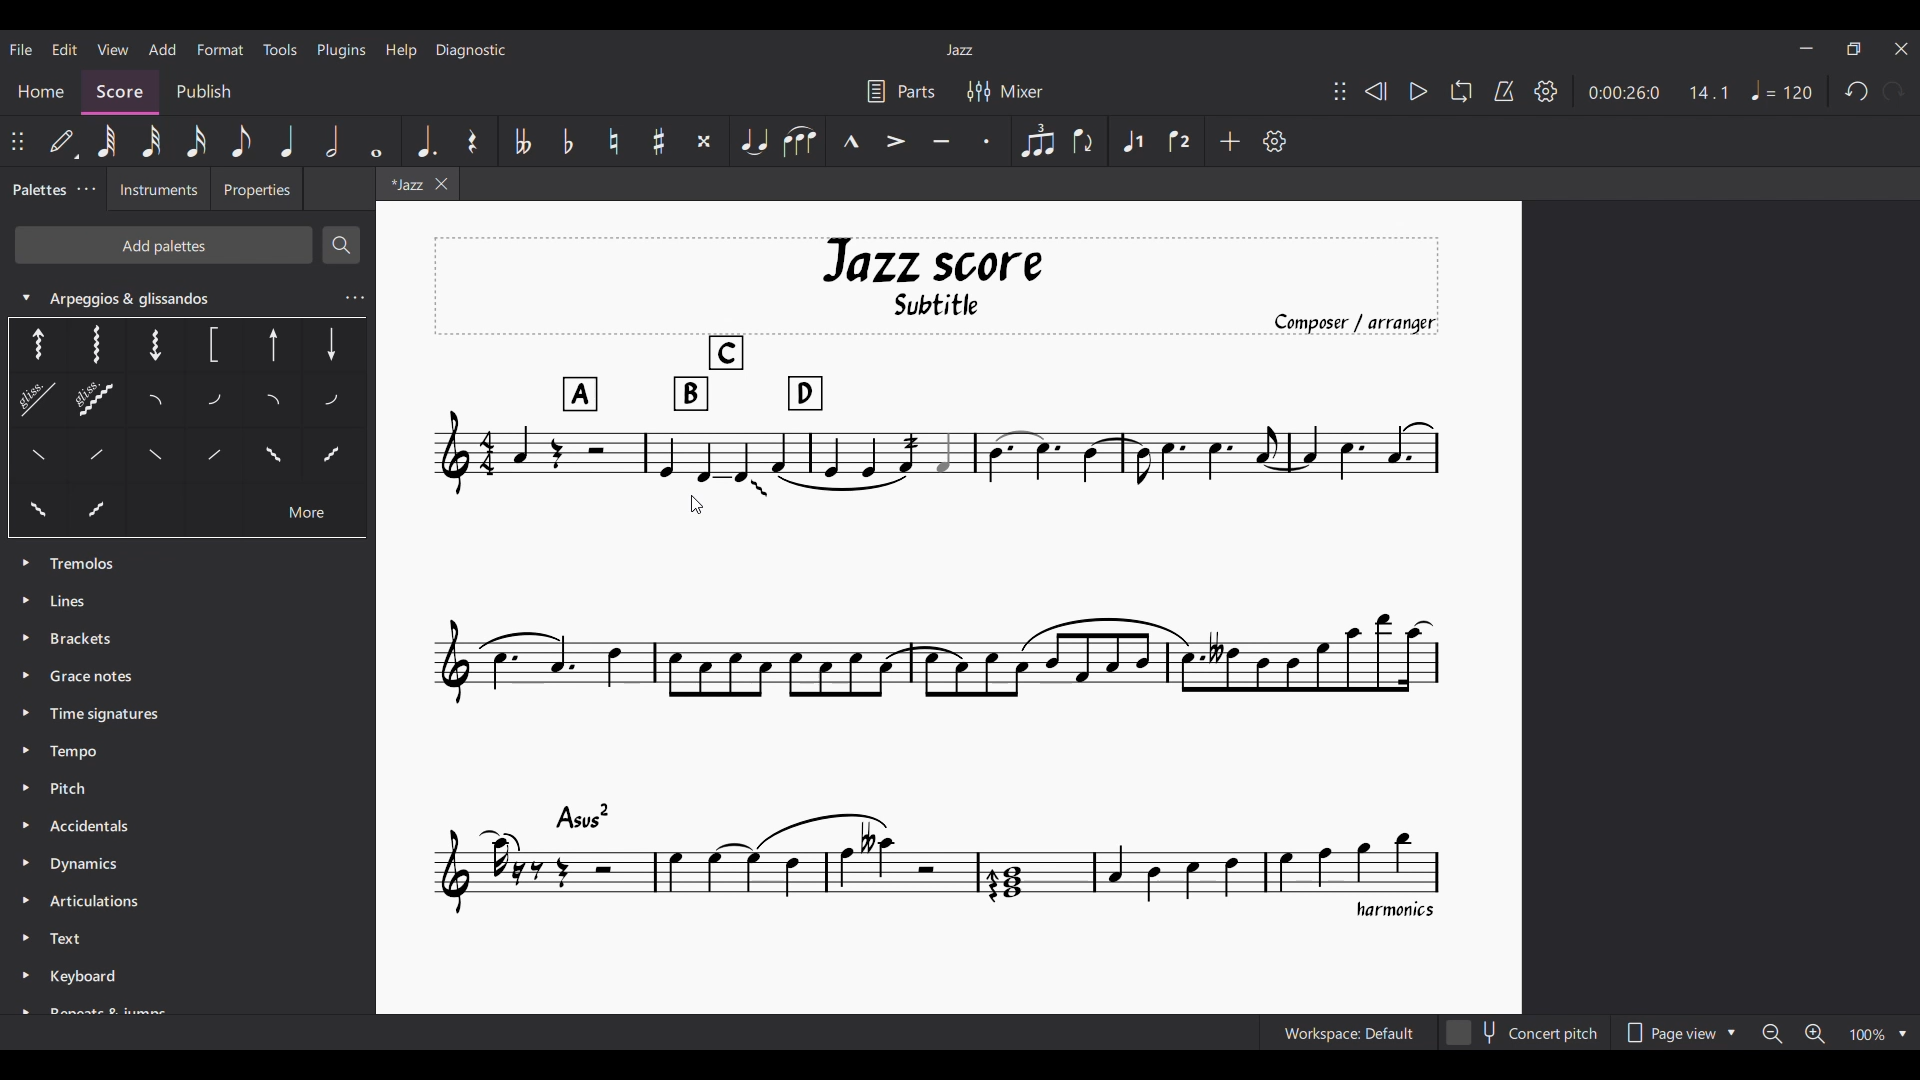  I want to click on Home, so click(40, 90).